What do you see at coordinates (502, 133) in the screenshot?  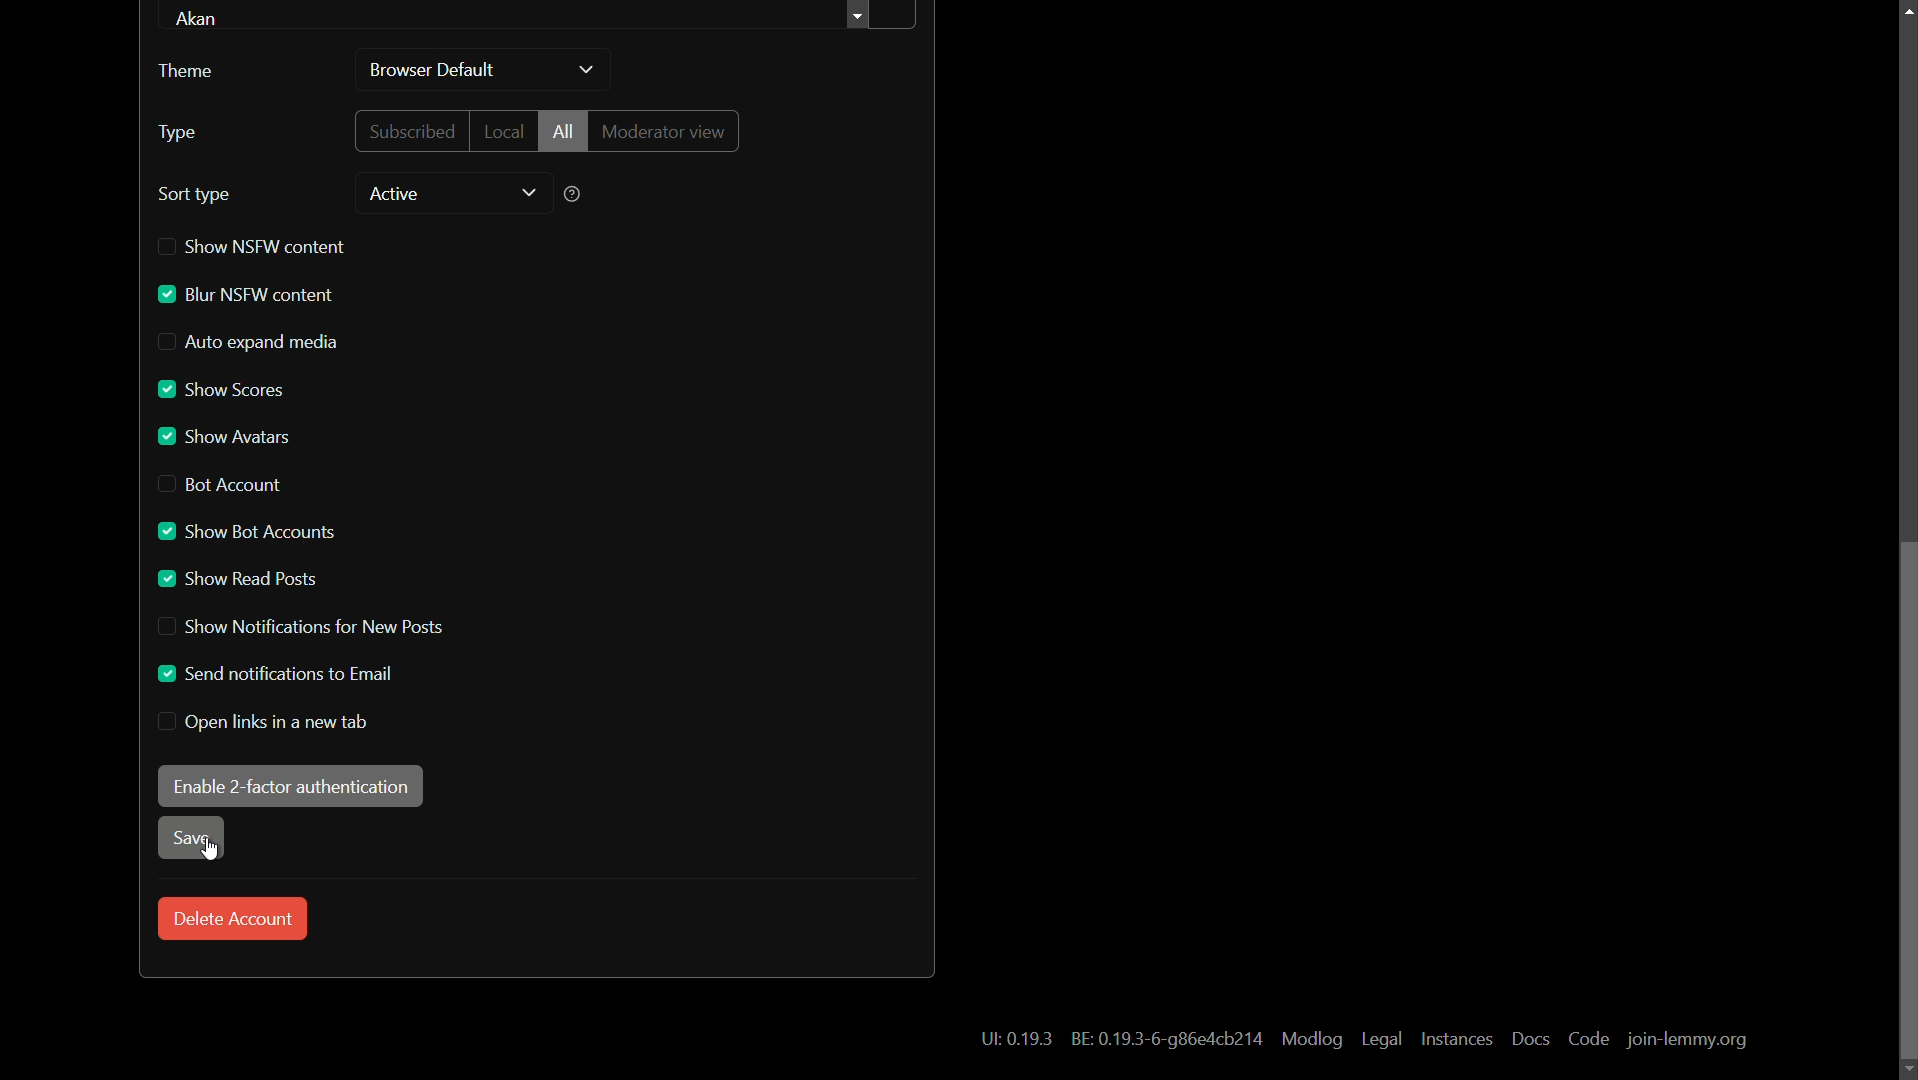 I see `local` at bounding box center [502, 133].